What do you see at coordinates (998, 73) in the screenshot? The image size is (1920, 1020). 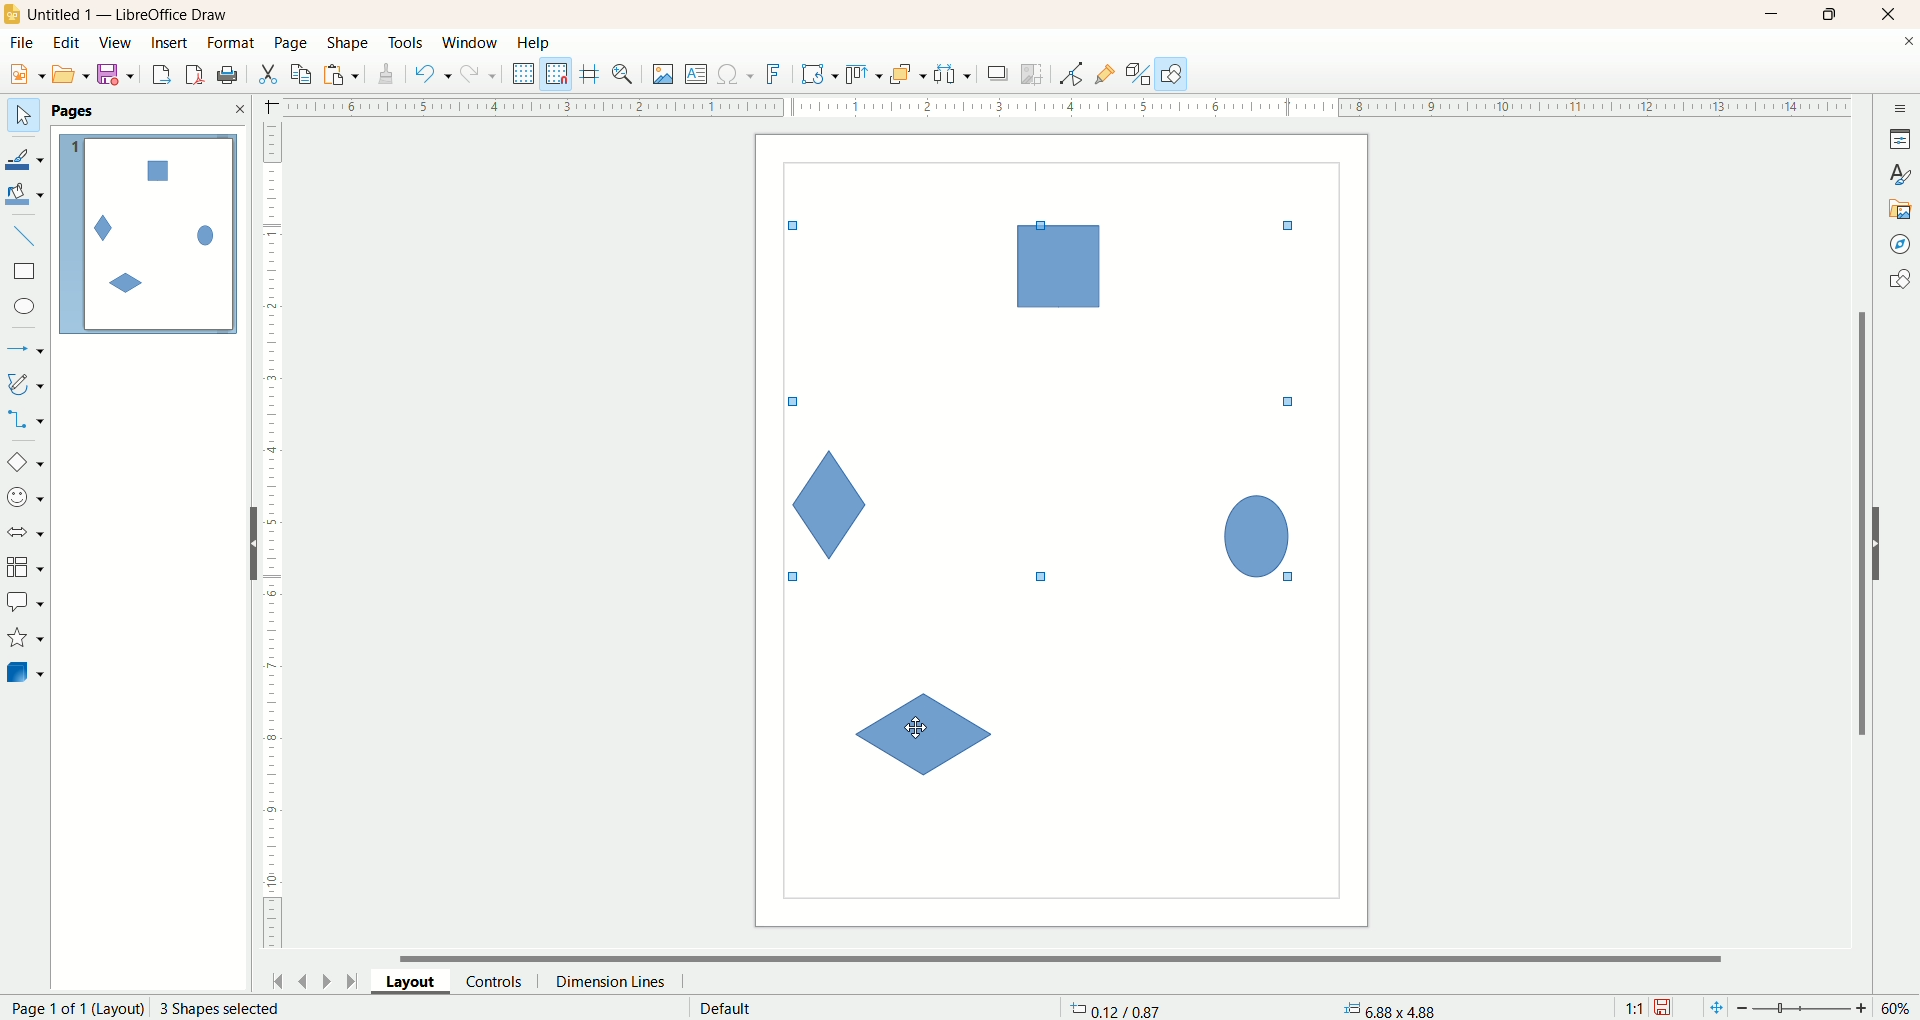 I see `shadow` at bounding box center [998, 73].